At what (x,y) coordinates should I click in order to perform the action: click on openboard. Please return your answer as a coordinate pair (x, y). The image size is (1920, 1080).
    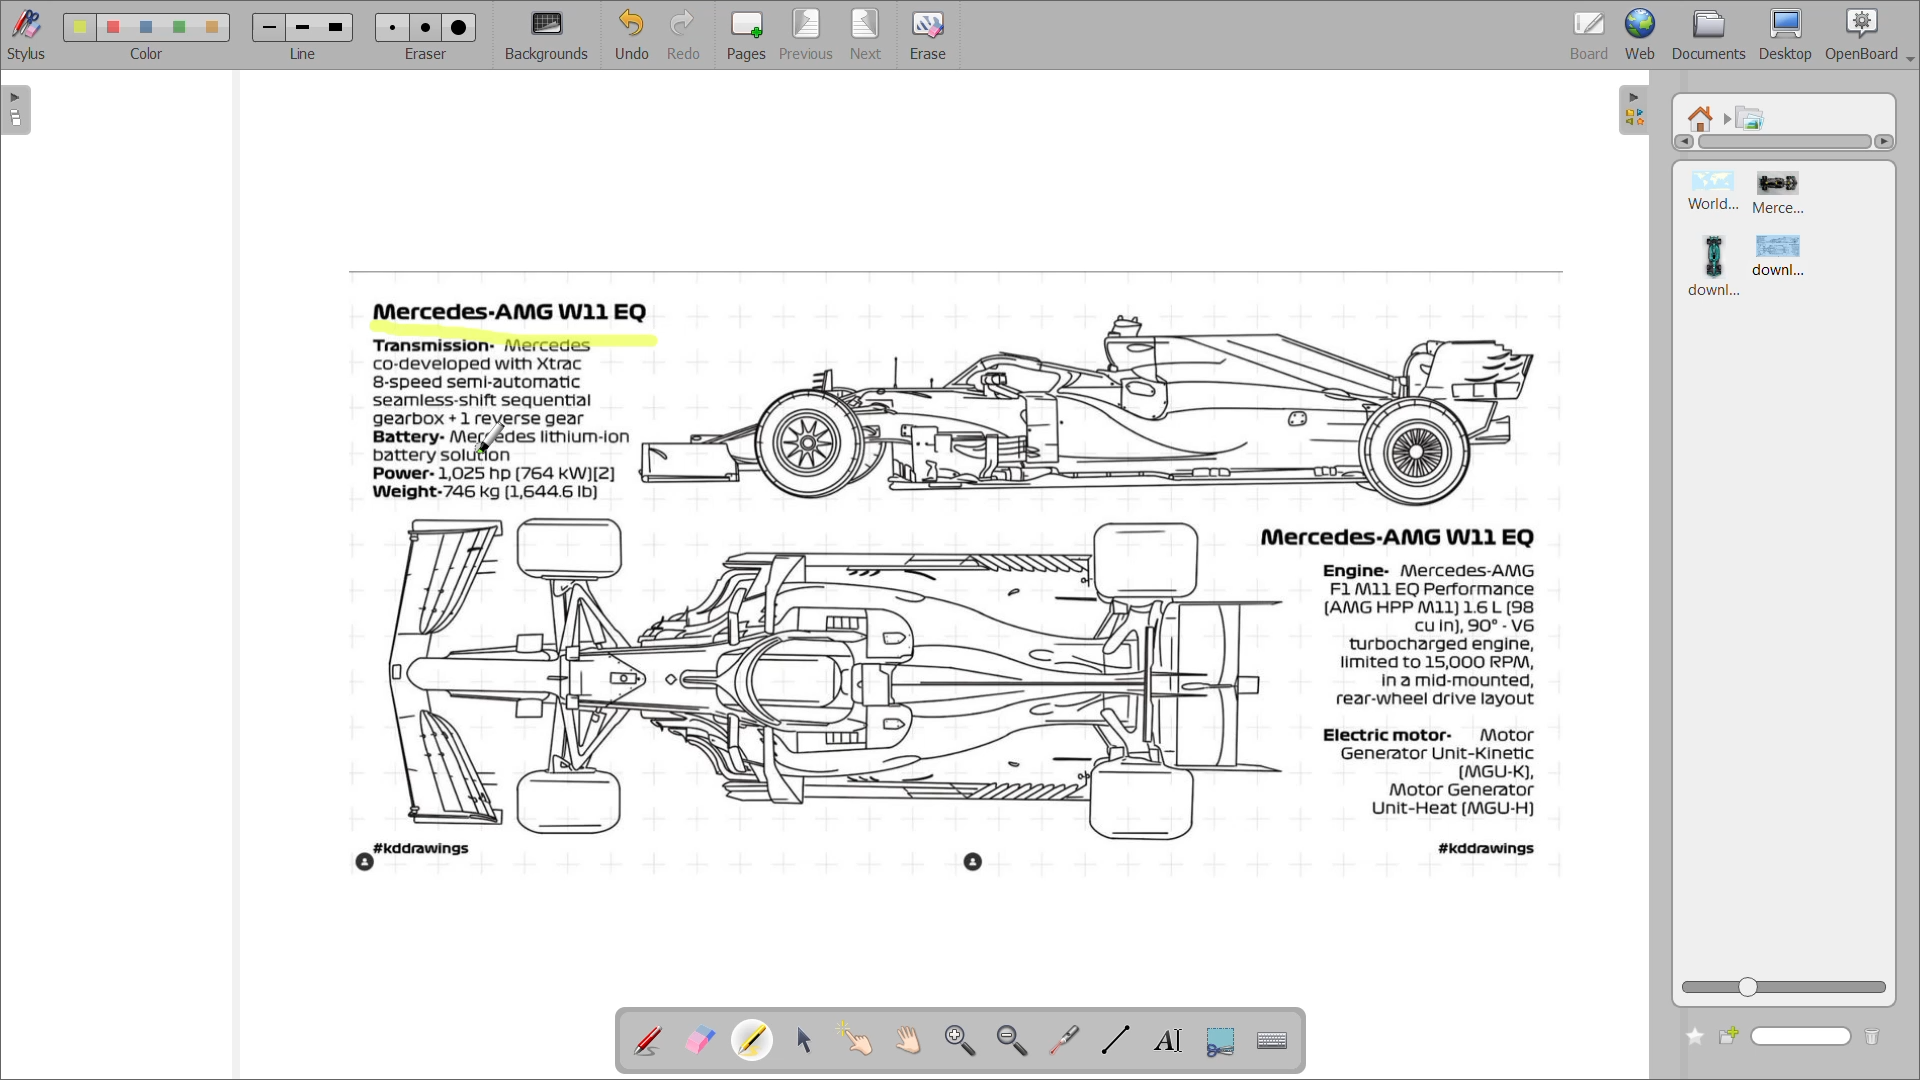
    Looking at the image, I should click on (1871, 35).